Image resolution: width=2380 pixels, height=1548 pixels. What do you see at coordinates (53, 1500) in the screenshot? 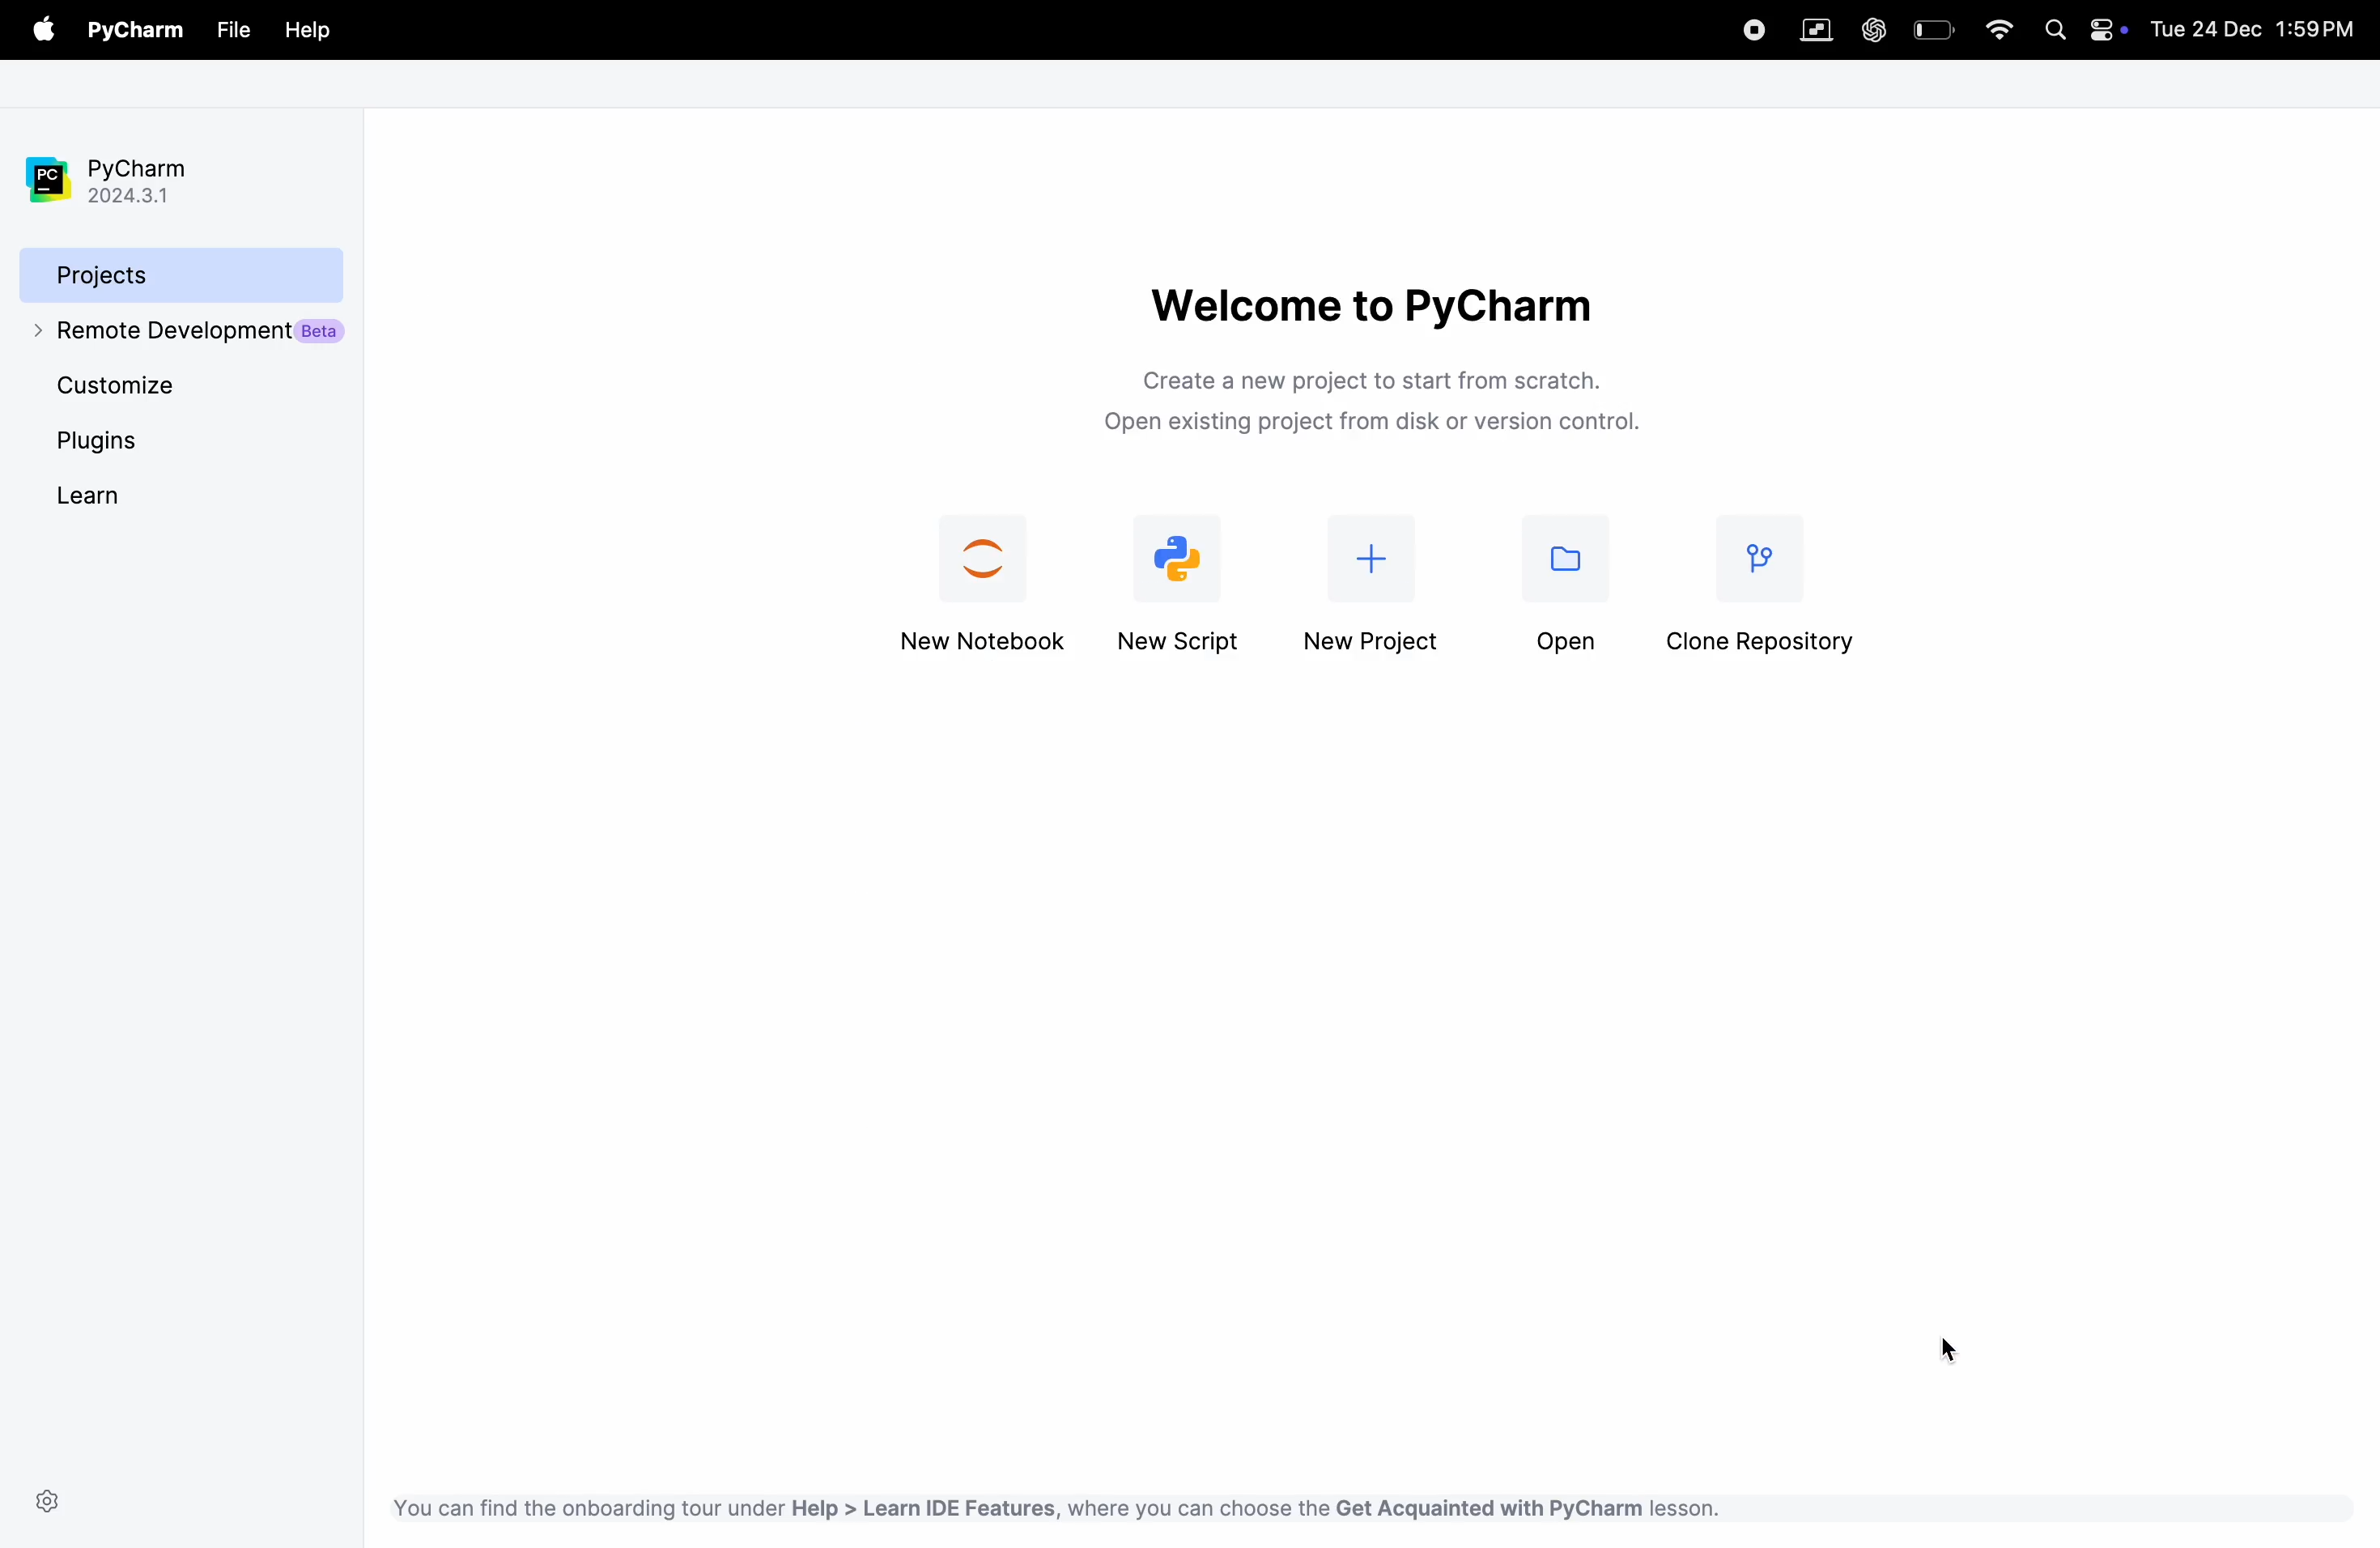
I see `settings` at bounding box center [53, 1500].